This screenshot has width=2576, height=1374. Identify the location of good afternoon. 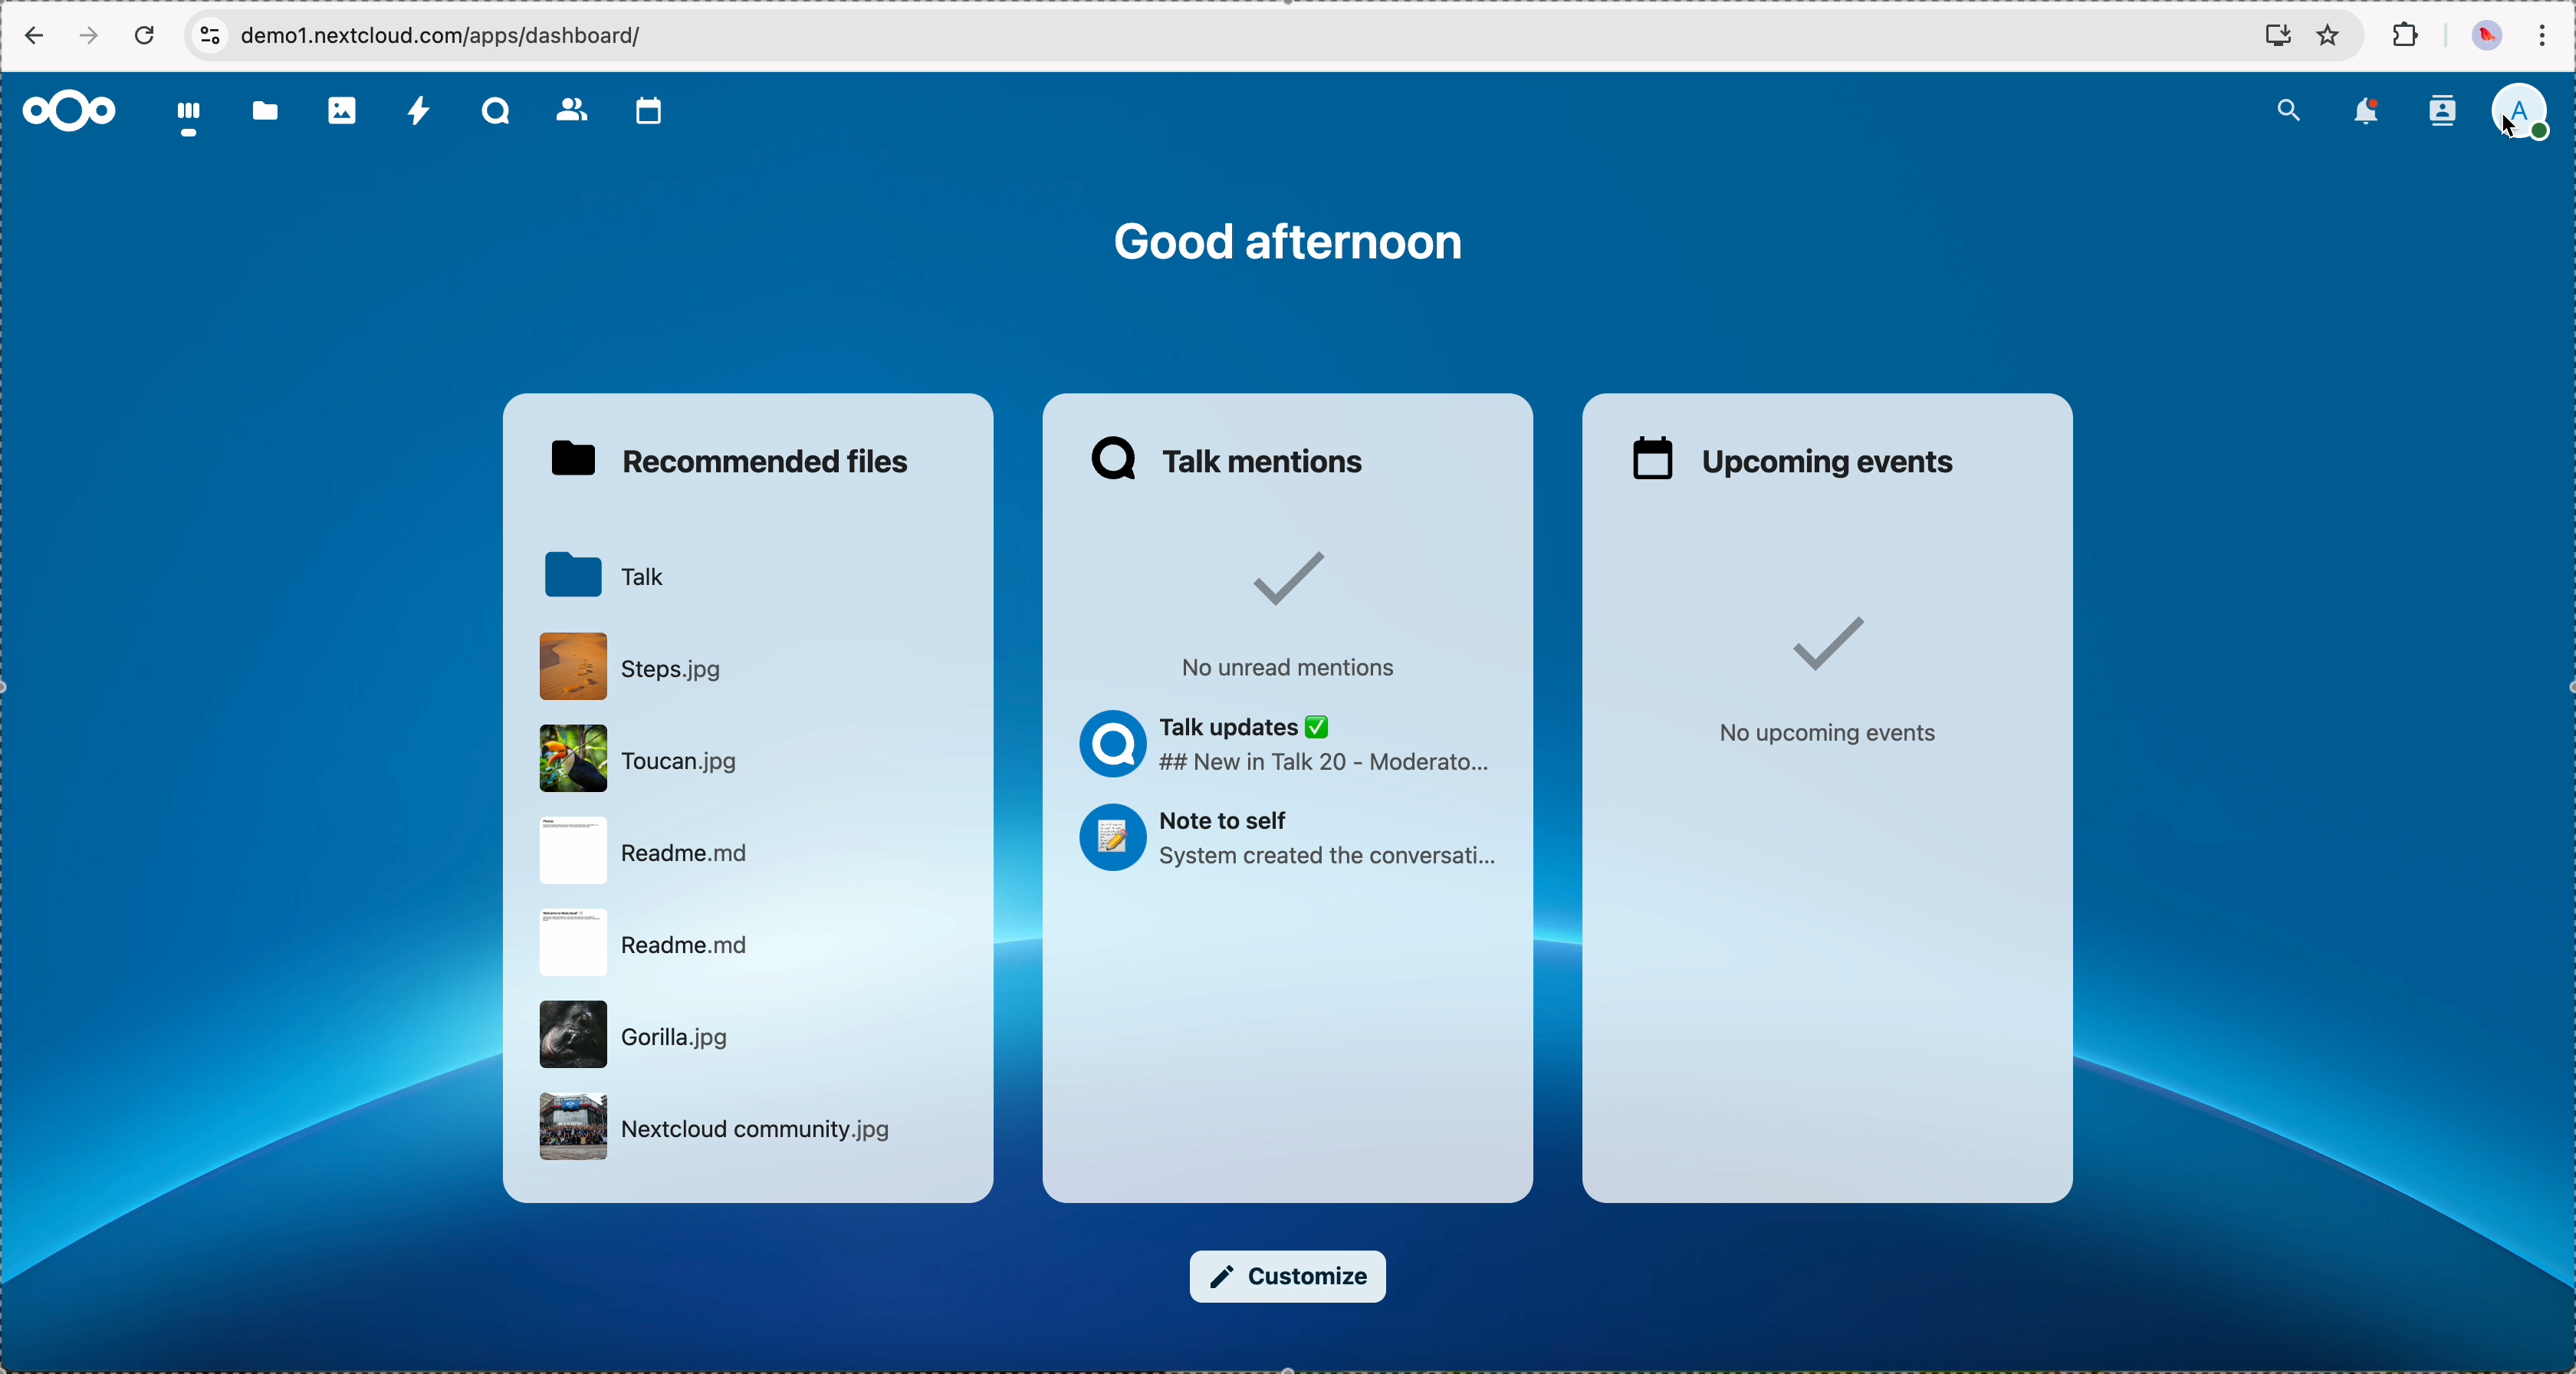
(1289, 241).